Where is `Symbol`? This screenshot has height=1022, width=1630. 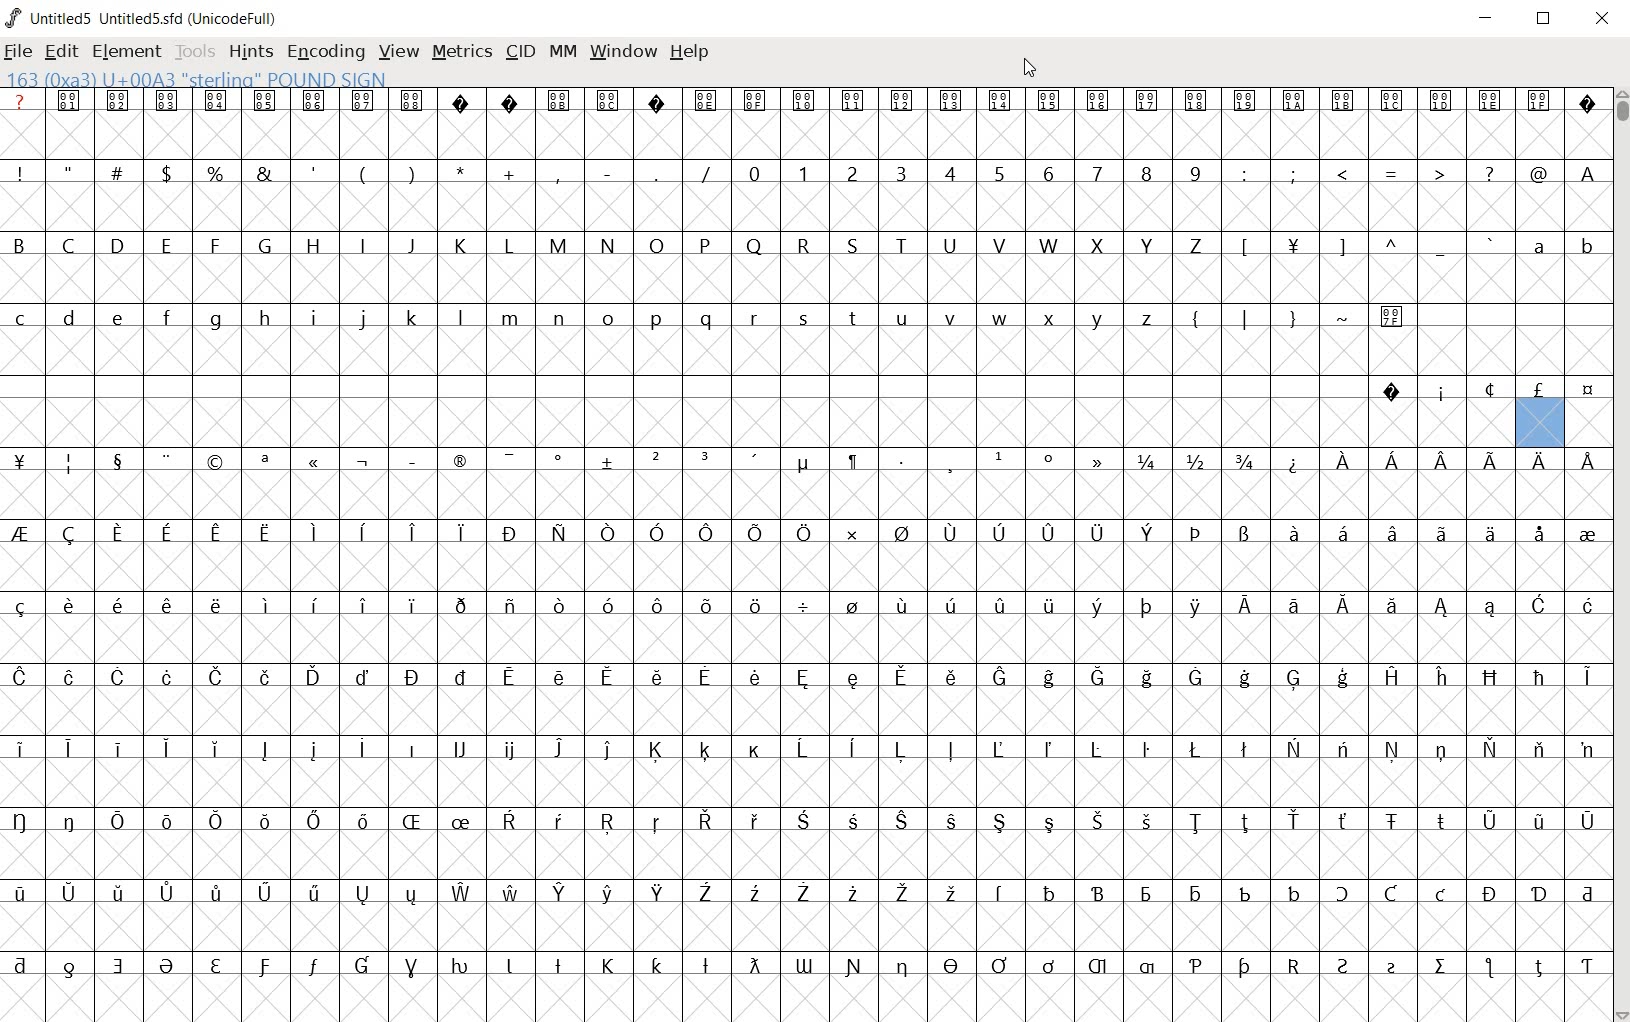
Symbol is located at coordinates (655, 461).